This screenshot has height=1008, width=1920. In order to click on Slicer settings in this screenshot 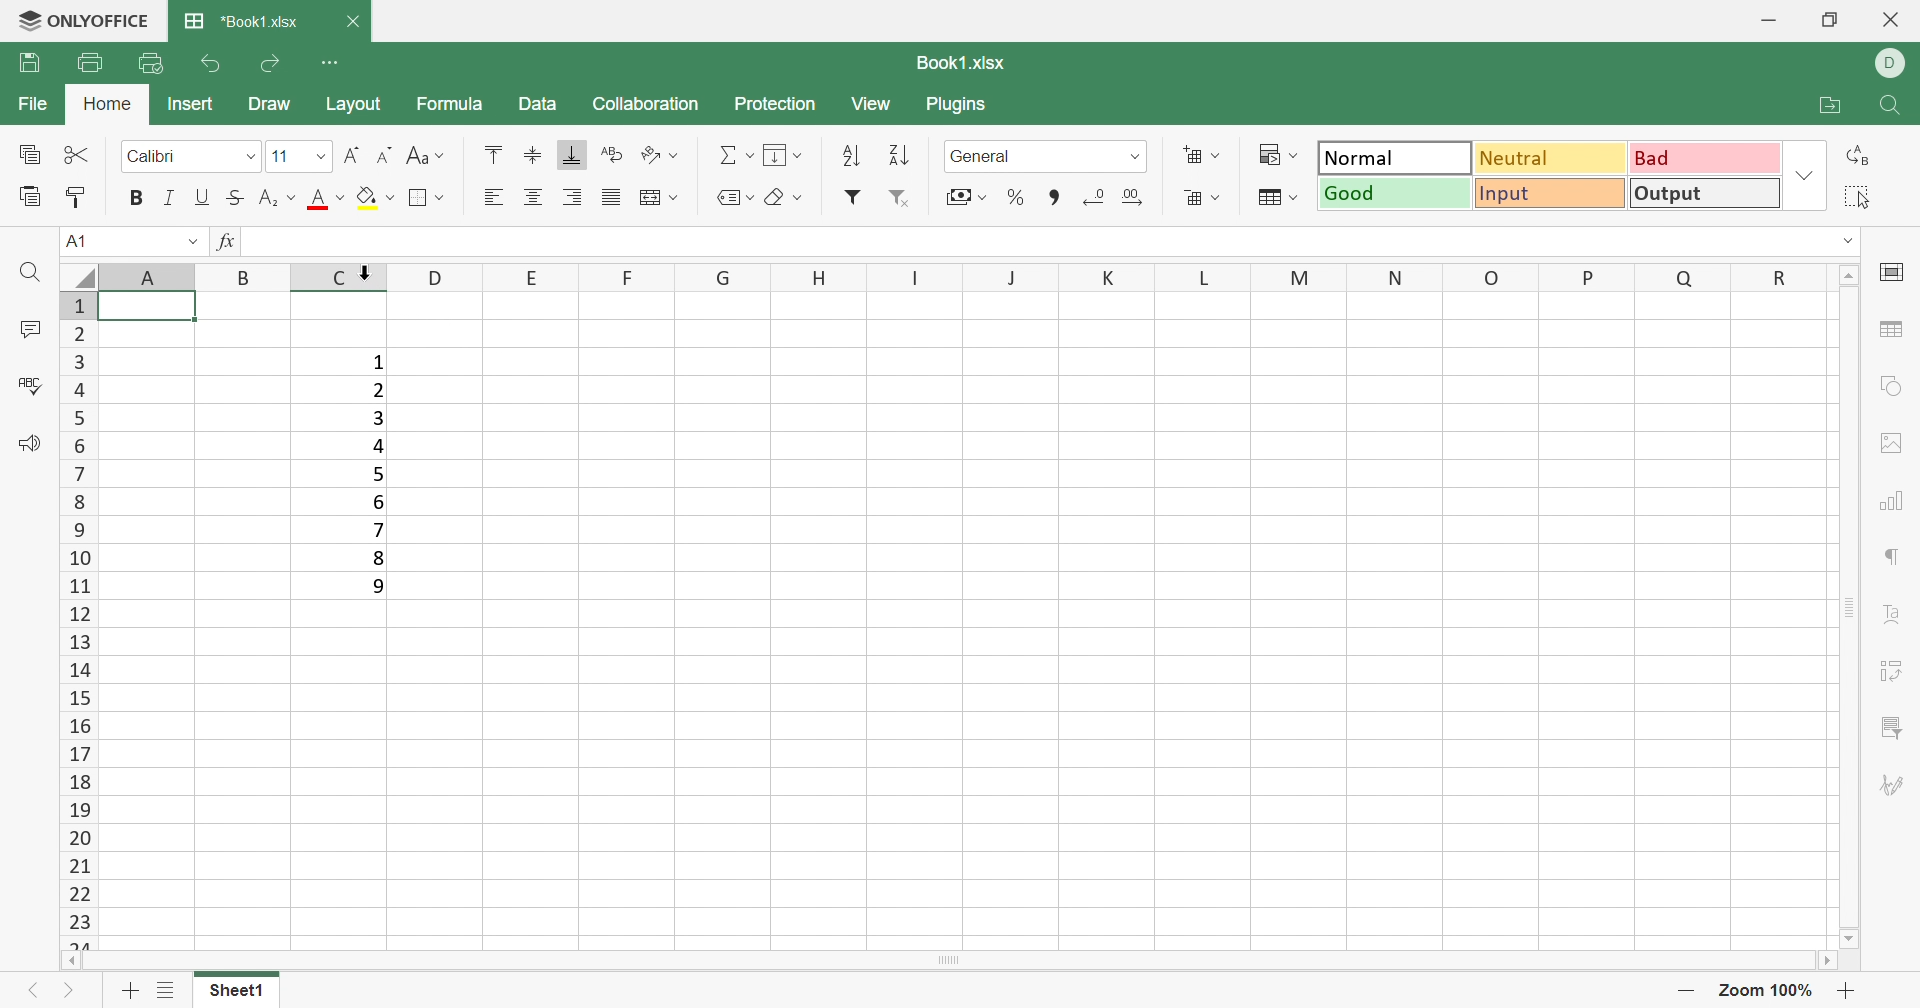, I will do `click(1897, 724)`.